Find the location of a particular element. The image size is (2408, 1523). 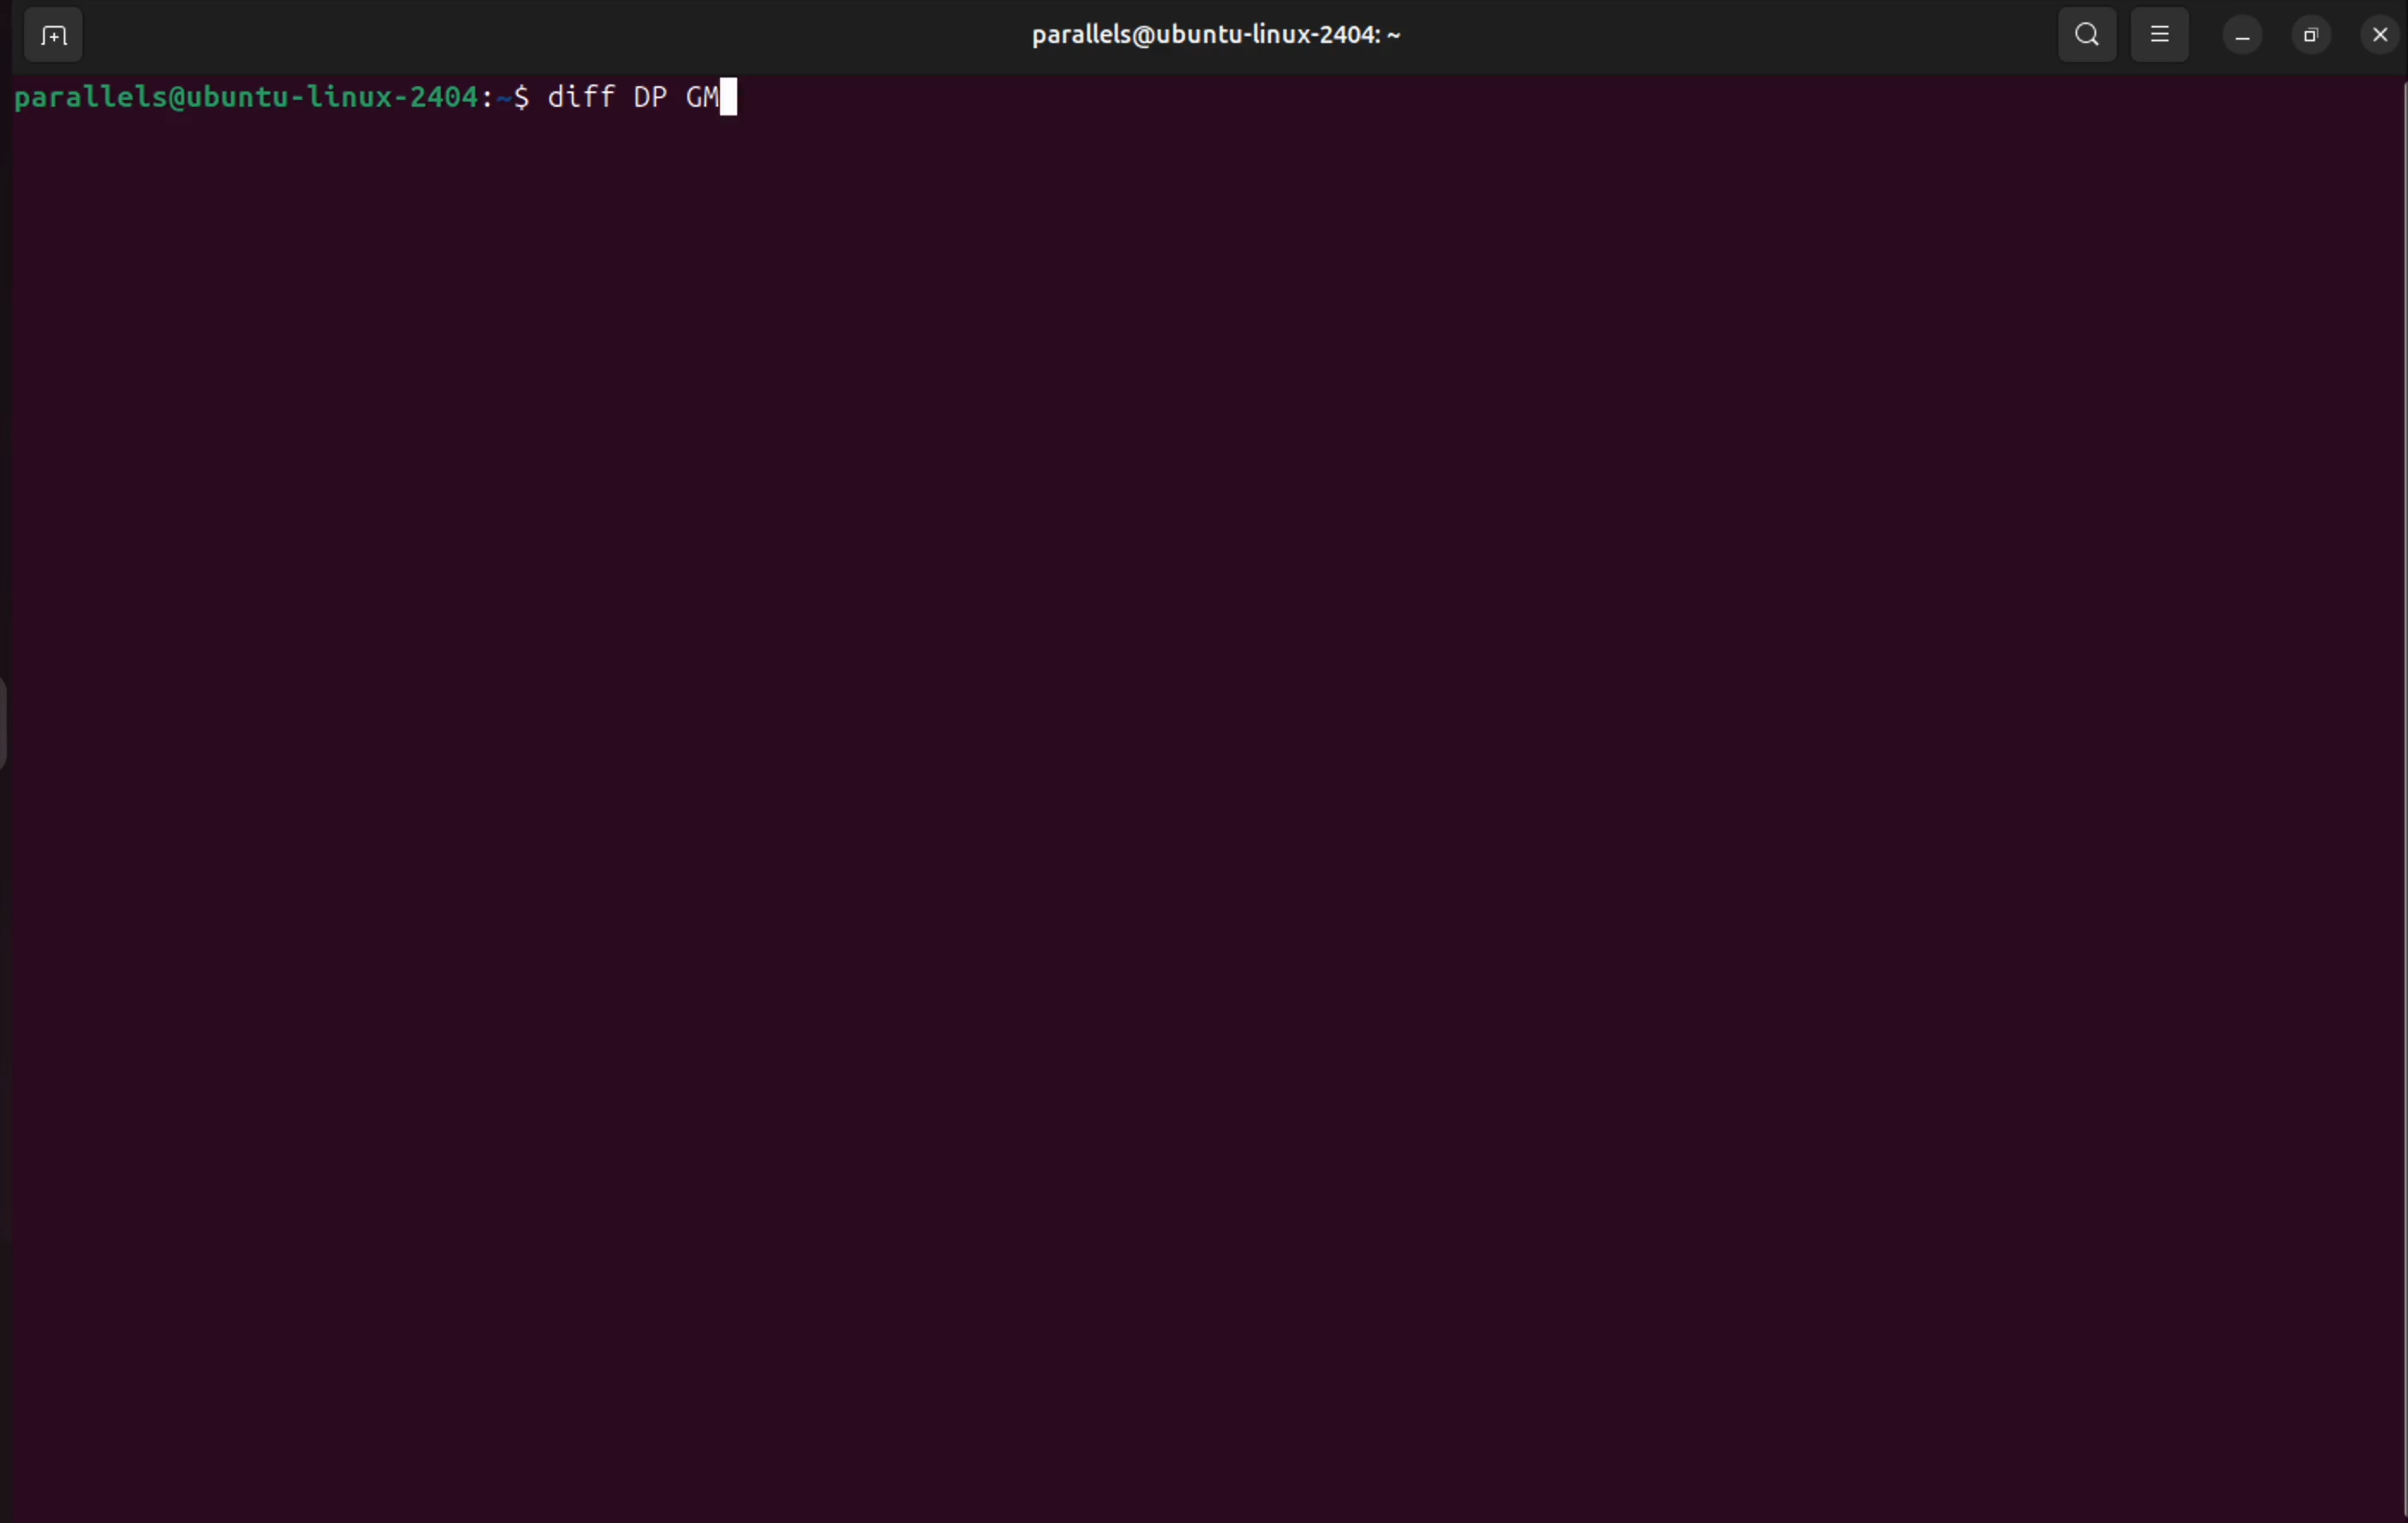

add terminal is located at coordinates (50, 40).